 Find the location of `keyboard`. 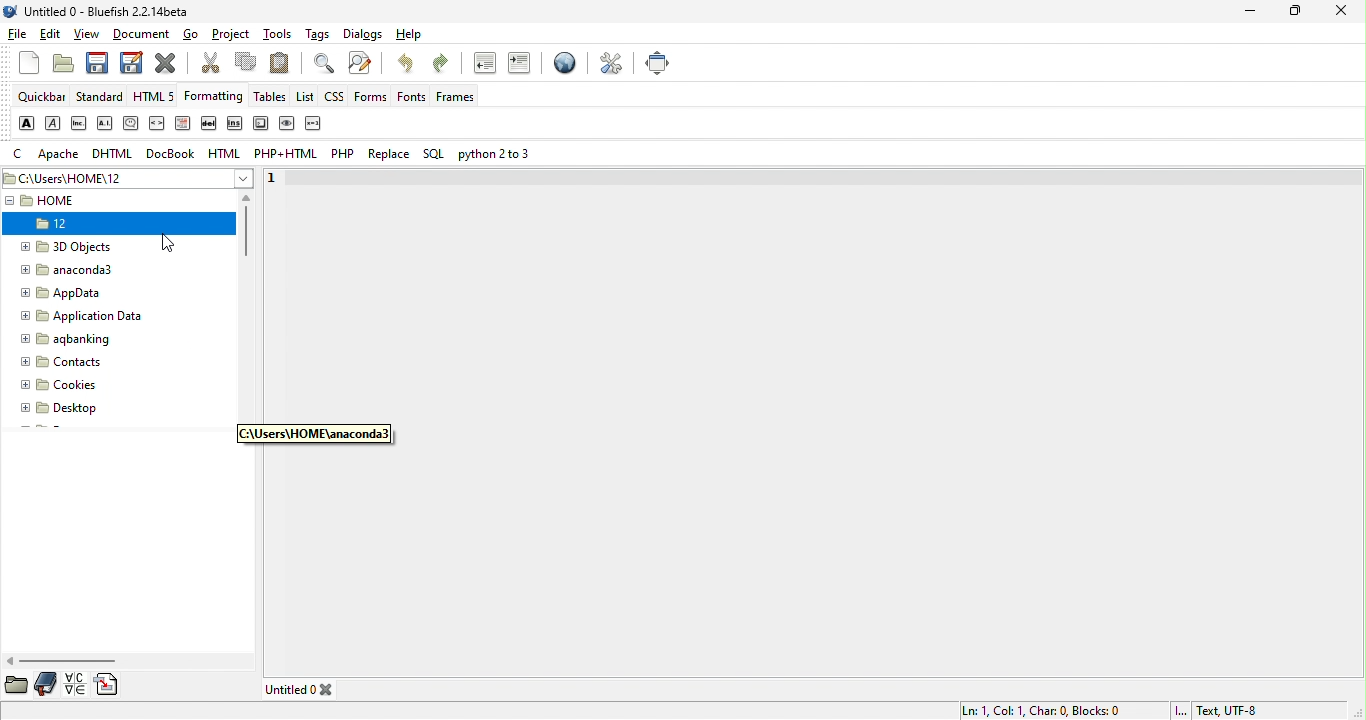

keyboard is located at coordinates (257, 125).